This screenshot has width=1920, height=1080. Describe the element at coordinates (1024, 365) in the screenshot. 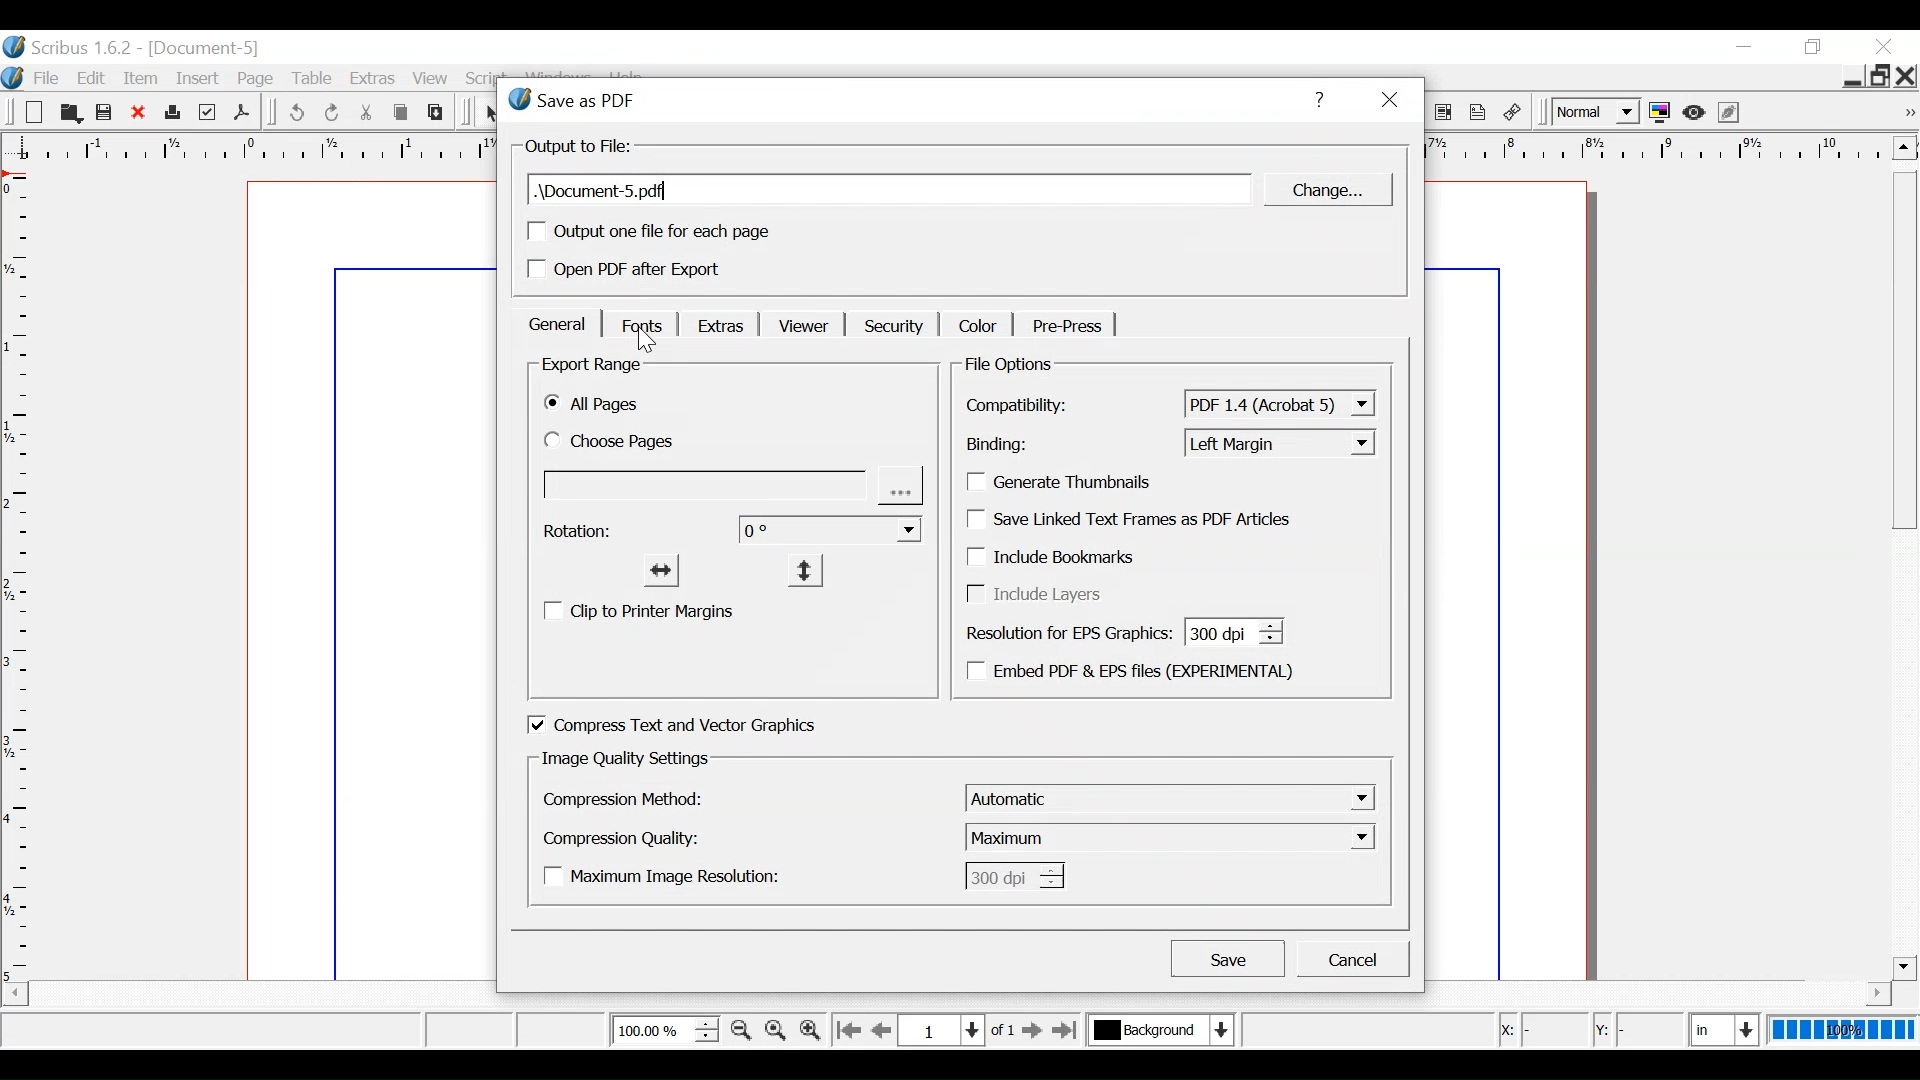

I see `File positions` at that location.